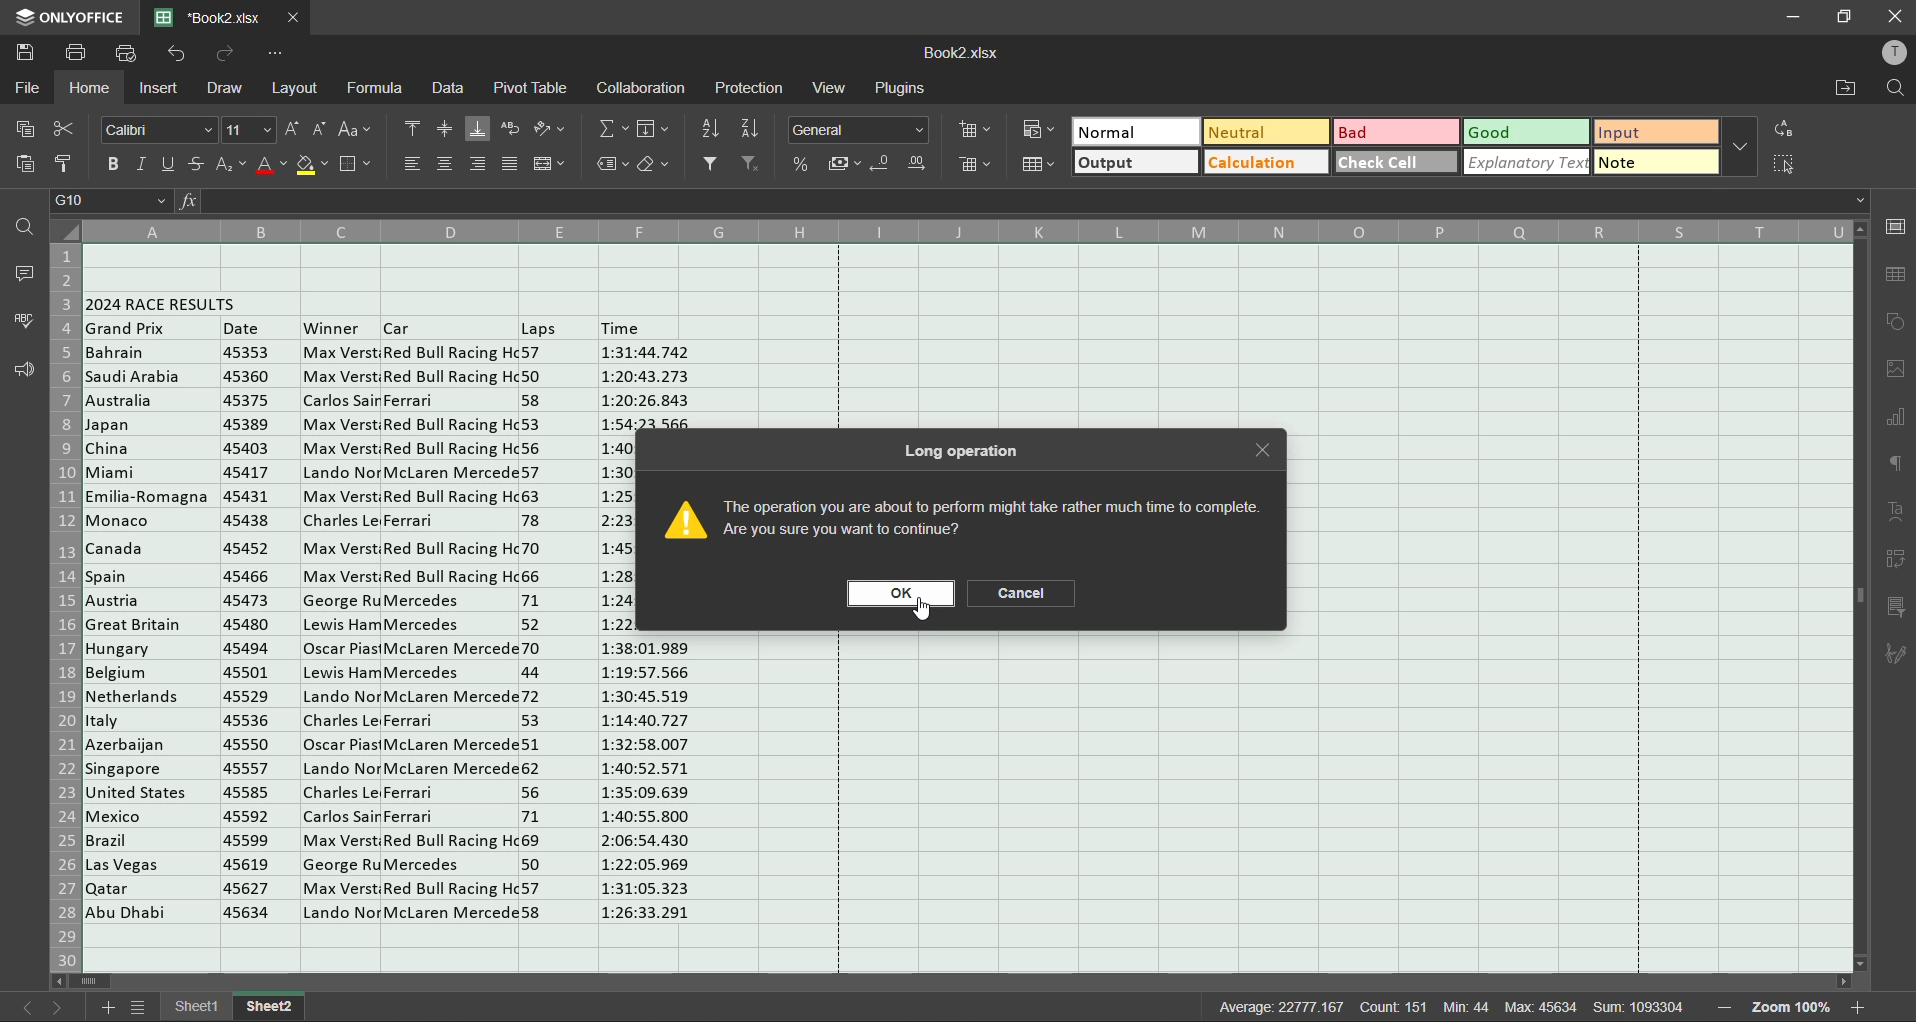  What do you see at coordinates (1887, 52) in the screenshot?
I see `profile` at bounding box center [1887, 52].